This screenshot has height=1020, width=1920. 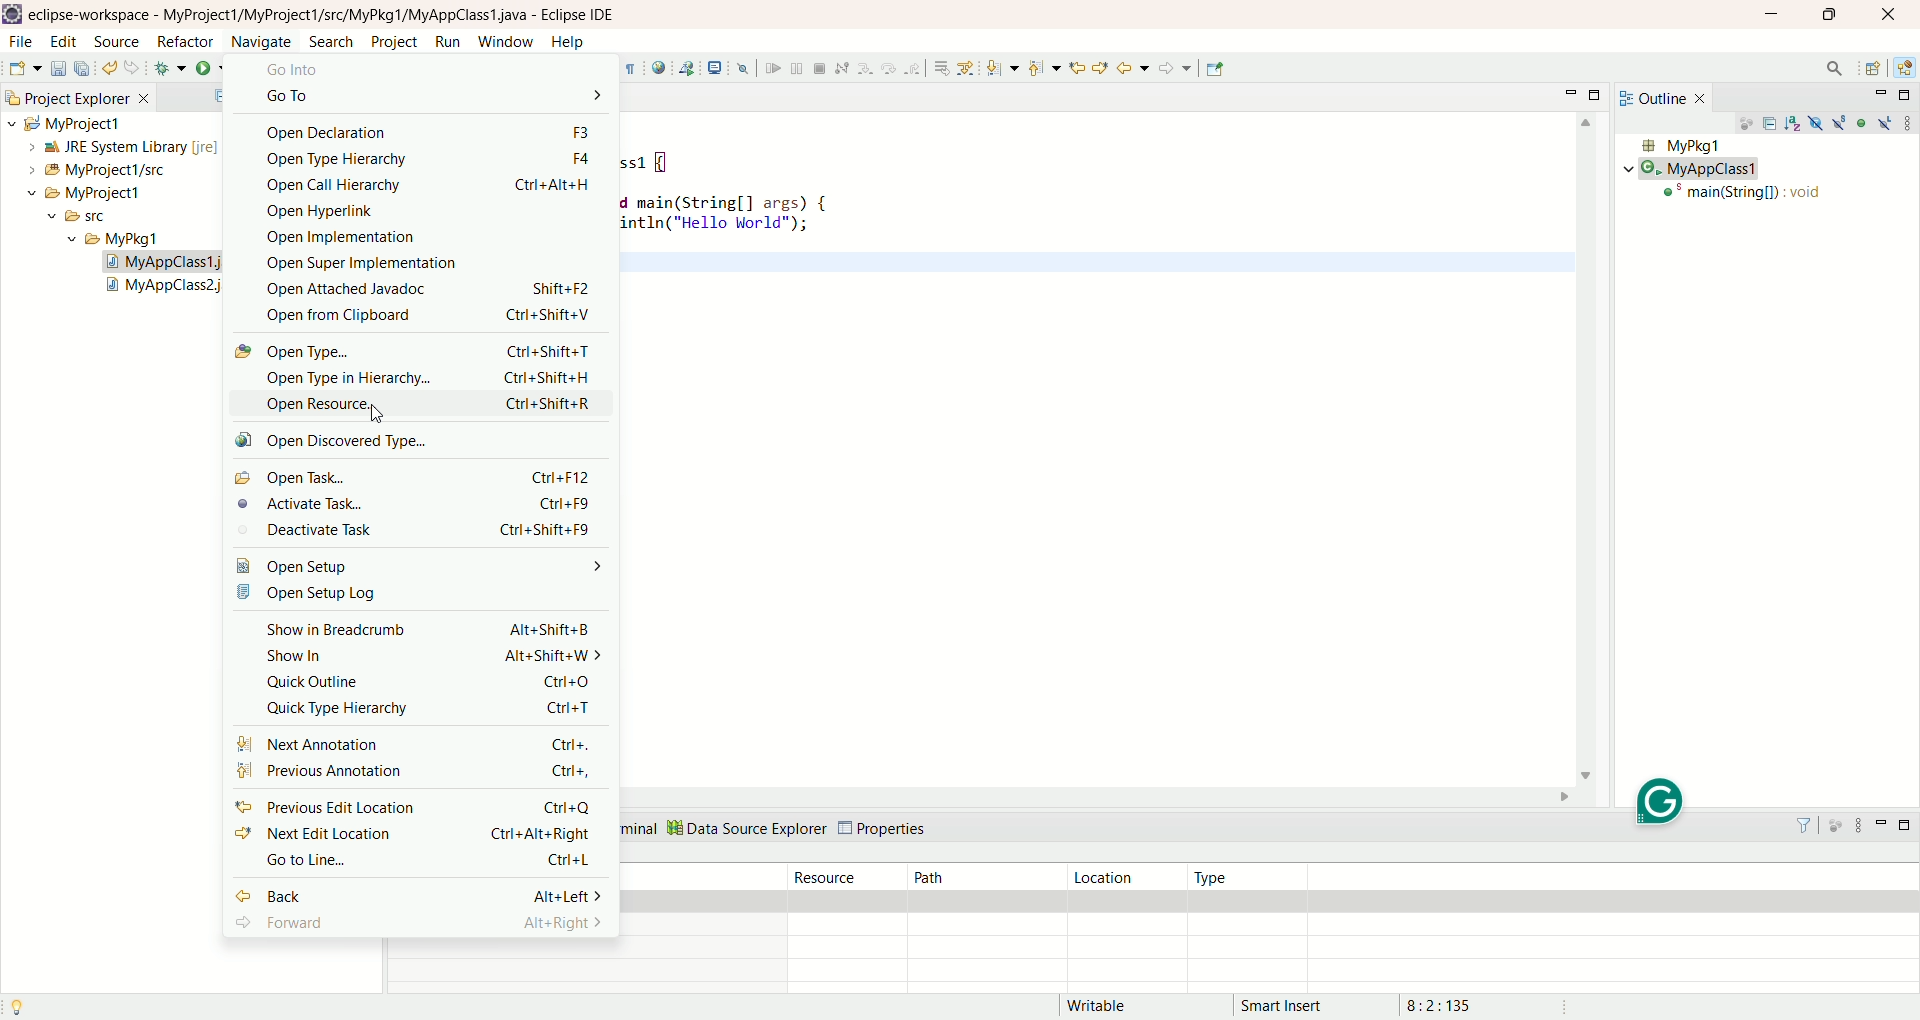 I want to click on deactivate task, so click(x=413, y=531).